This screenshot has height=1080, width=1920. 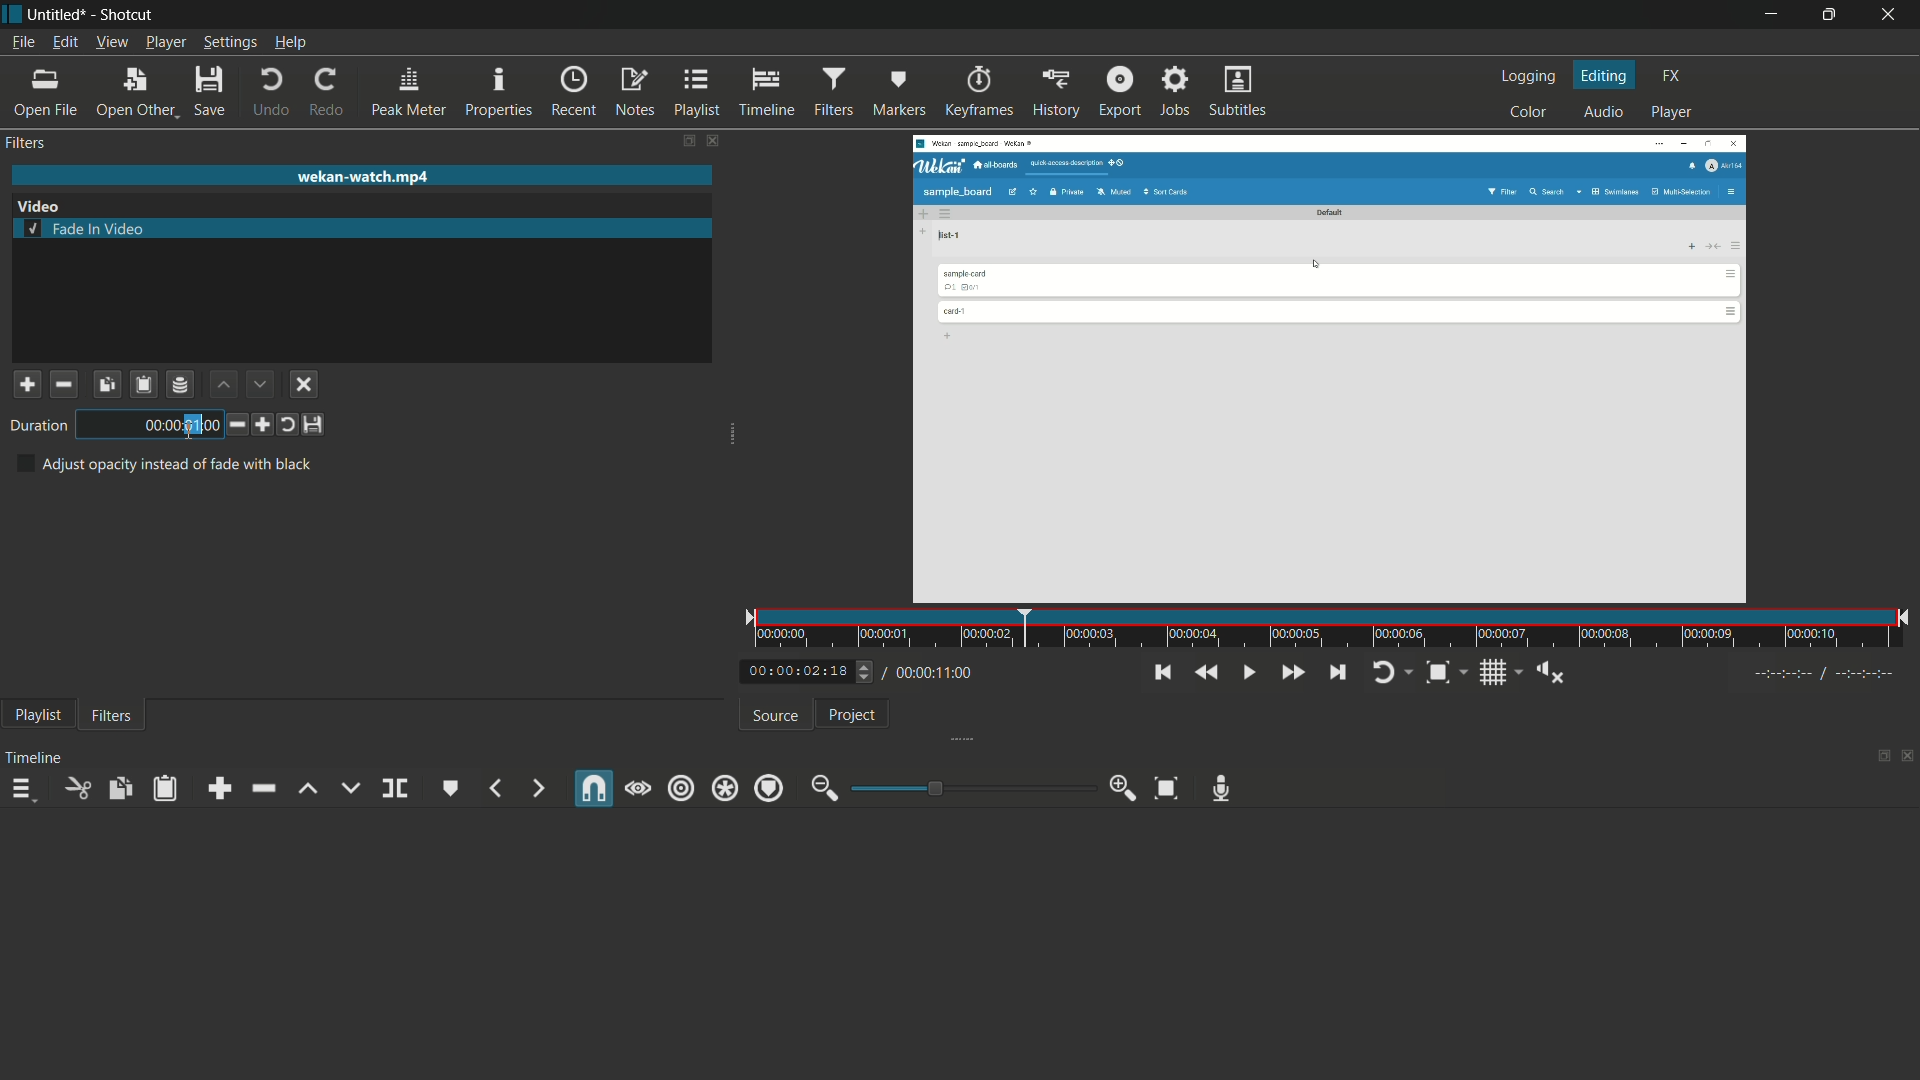 What do you see at coordinates (39, 715) in the screenshot?
I see `playlist` at bounding box center [39, 715].